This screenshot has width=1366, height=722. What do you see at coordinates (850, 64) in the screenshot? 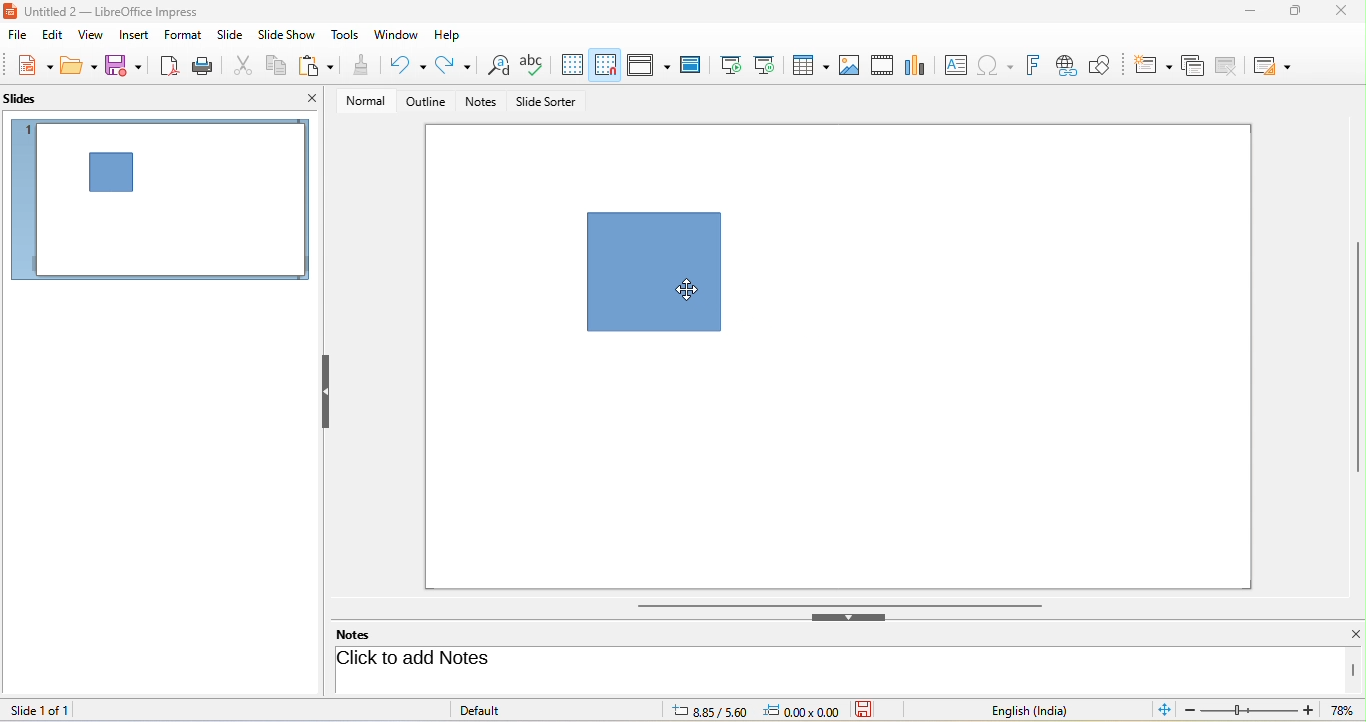
I see `image` at bounding box center [850, 64].